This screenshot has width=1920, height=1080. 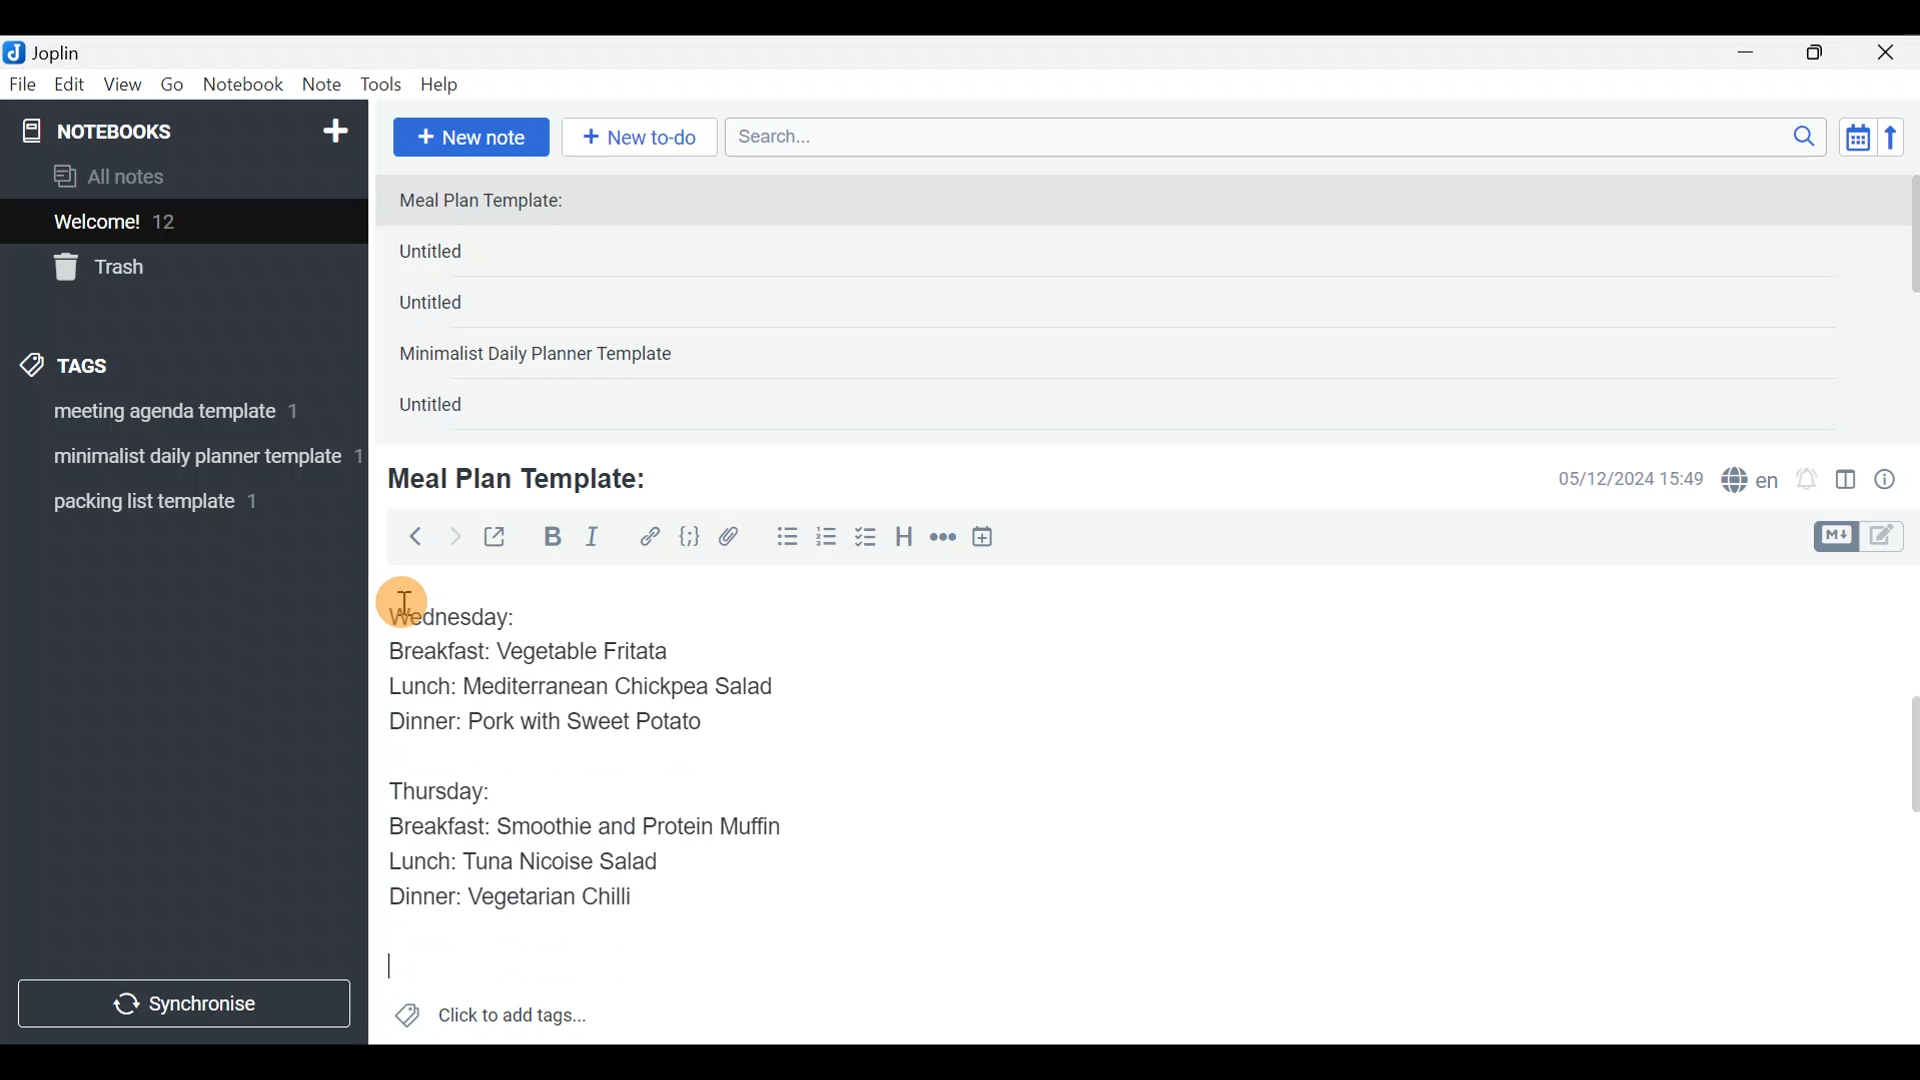 What do you see at coordinates (541, 862) in the screenshot?
I see `Lunch: Tuna Nicoise Salad` at bounding box center [541, 862].